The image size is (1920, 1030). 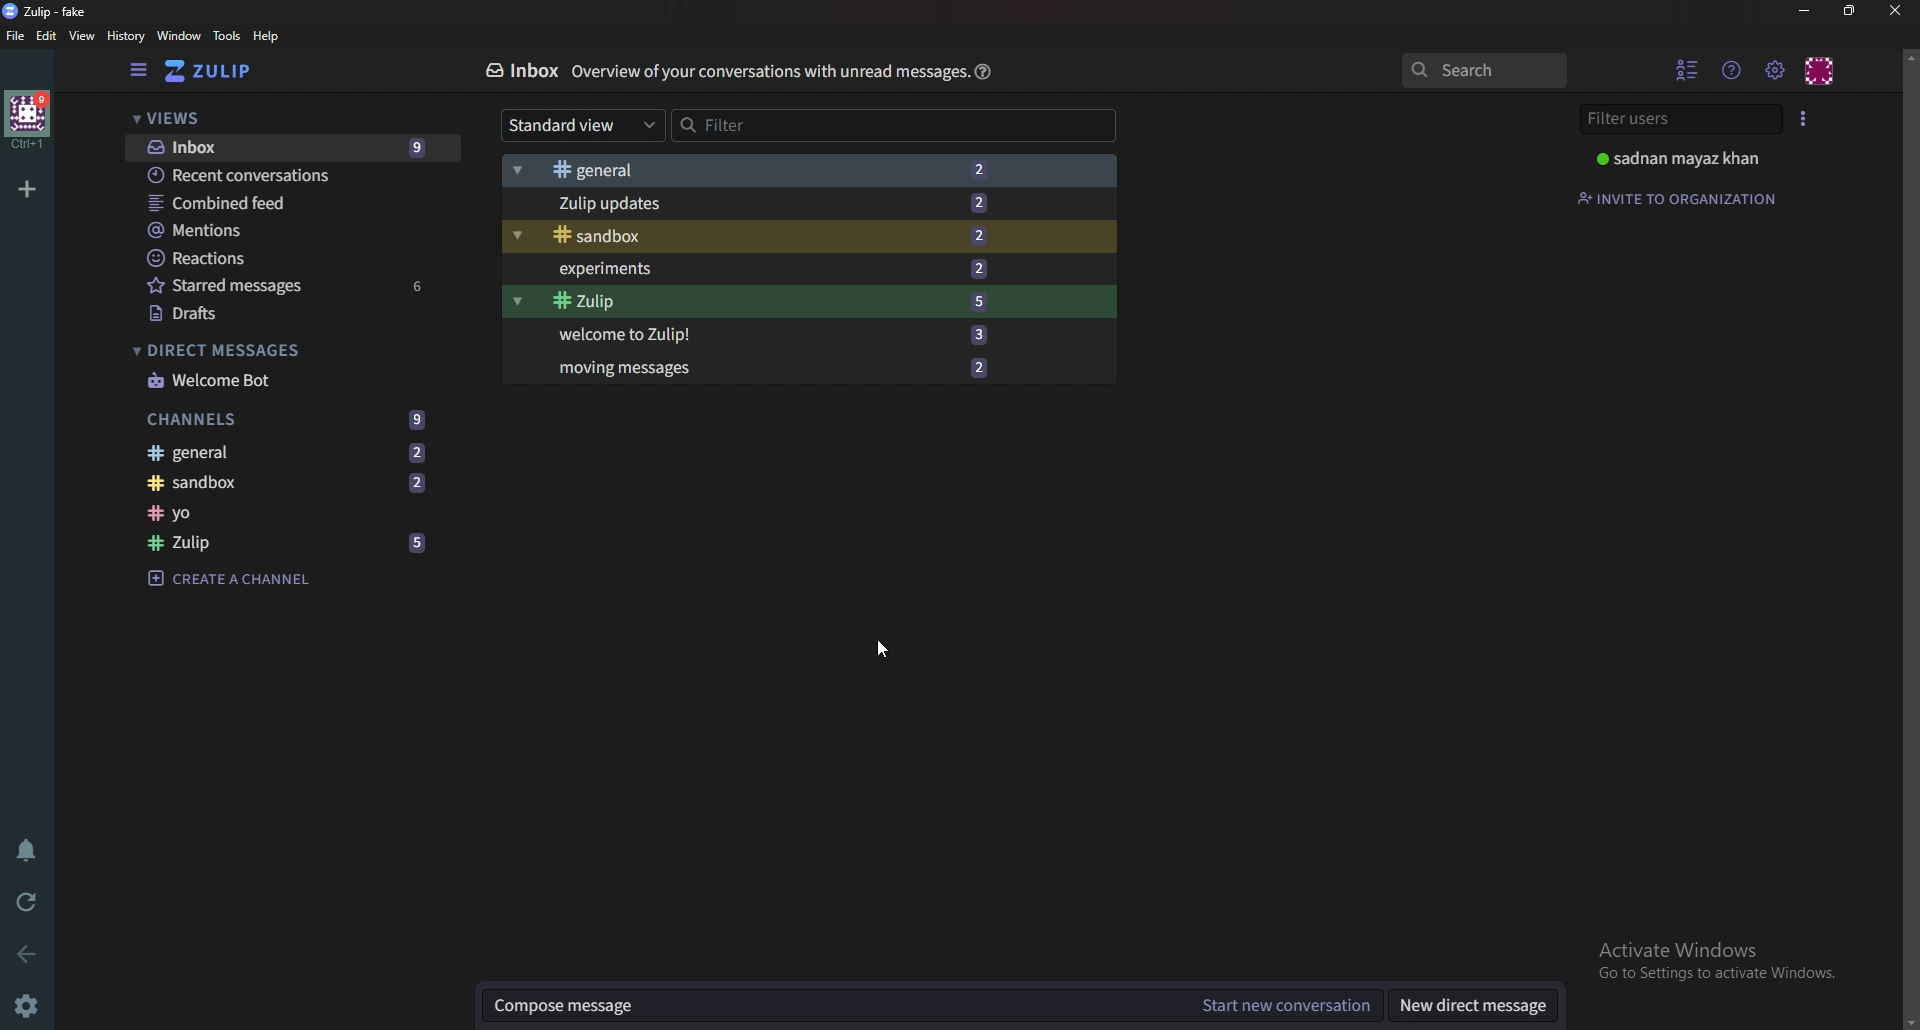 What do you see at coordinates (786, 366) in the screenshot?
I see `Moving messages` at bounding box center [786, 366].